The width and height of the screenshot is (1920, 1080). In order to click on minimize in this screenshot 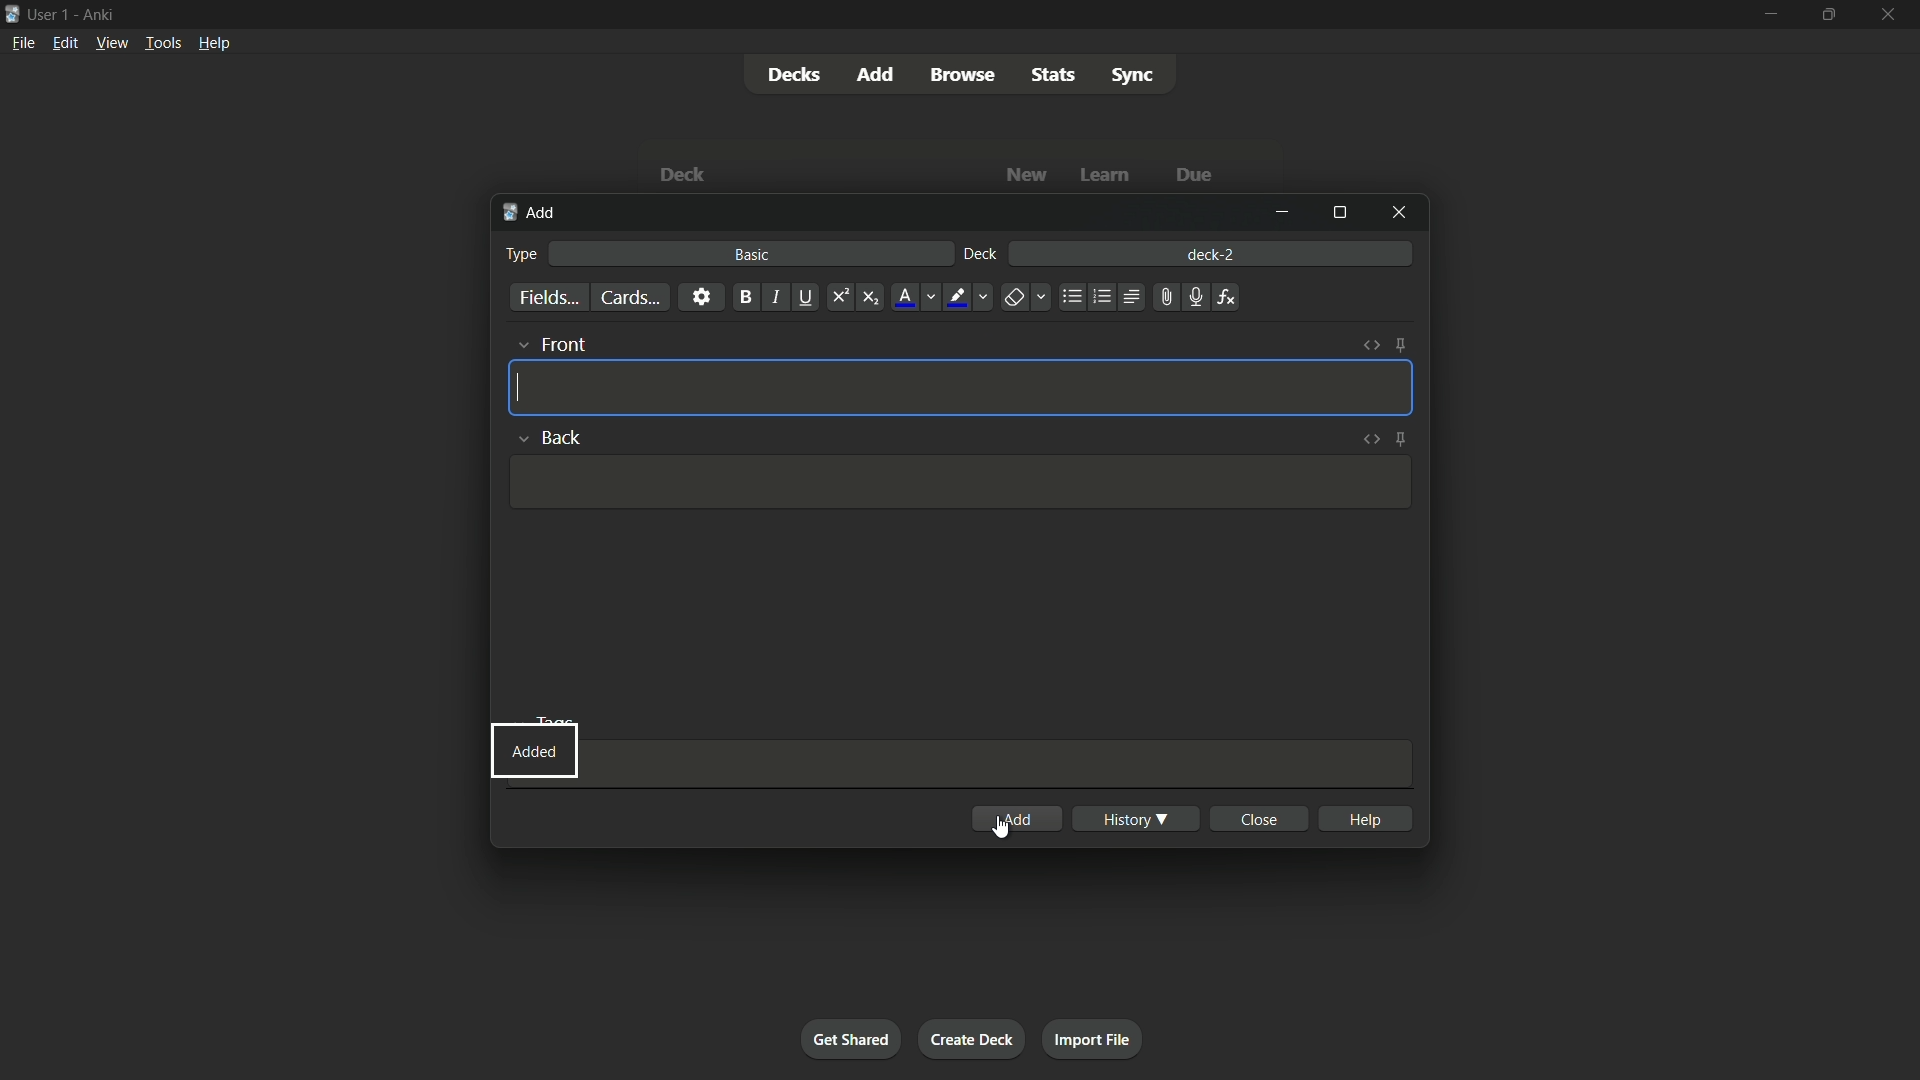, I will do `click(1773, 13)`.